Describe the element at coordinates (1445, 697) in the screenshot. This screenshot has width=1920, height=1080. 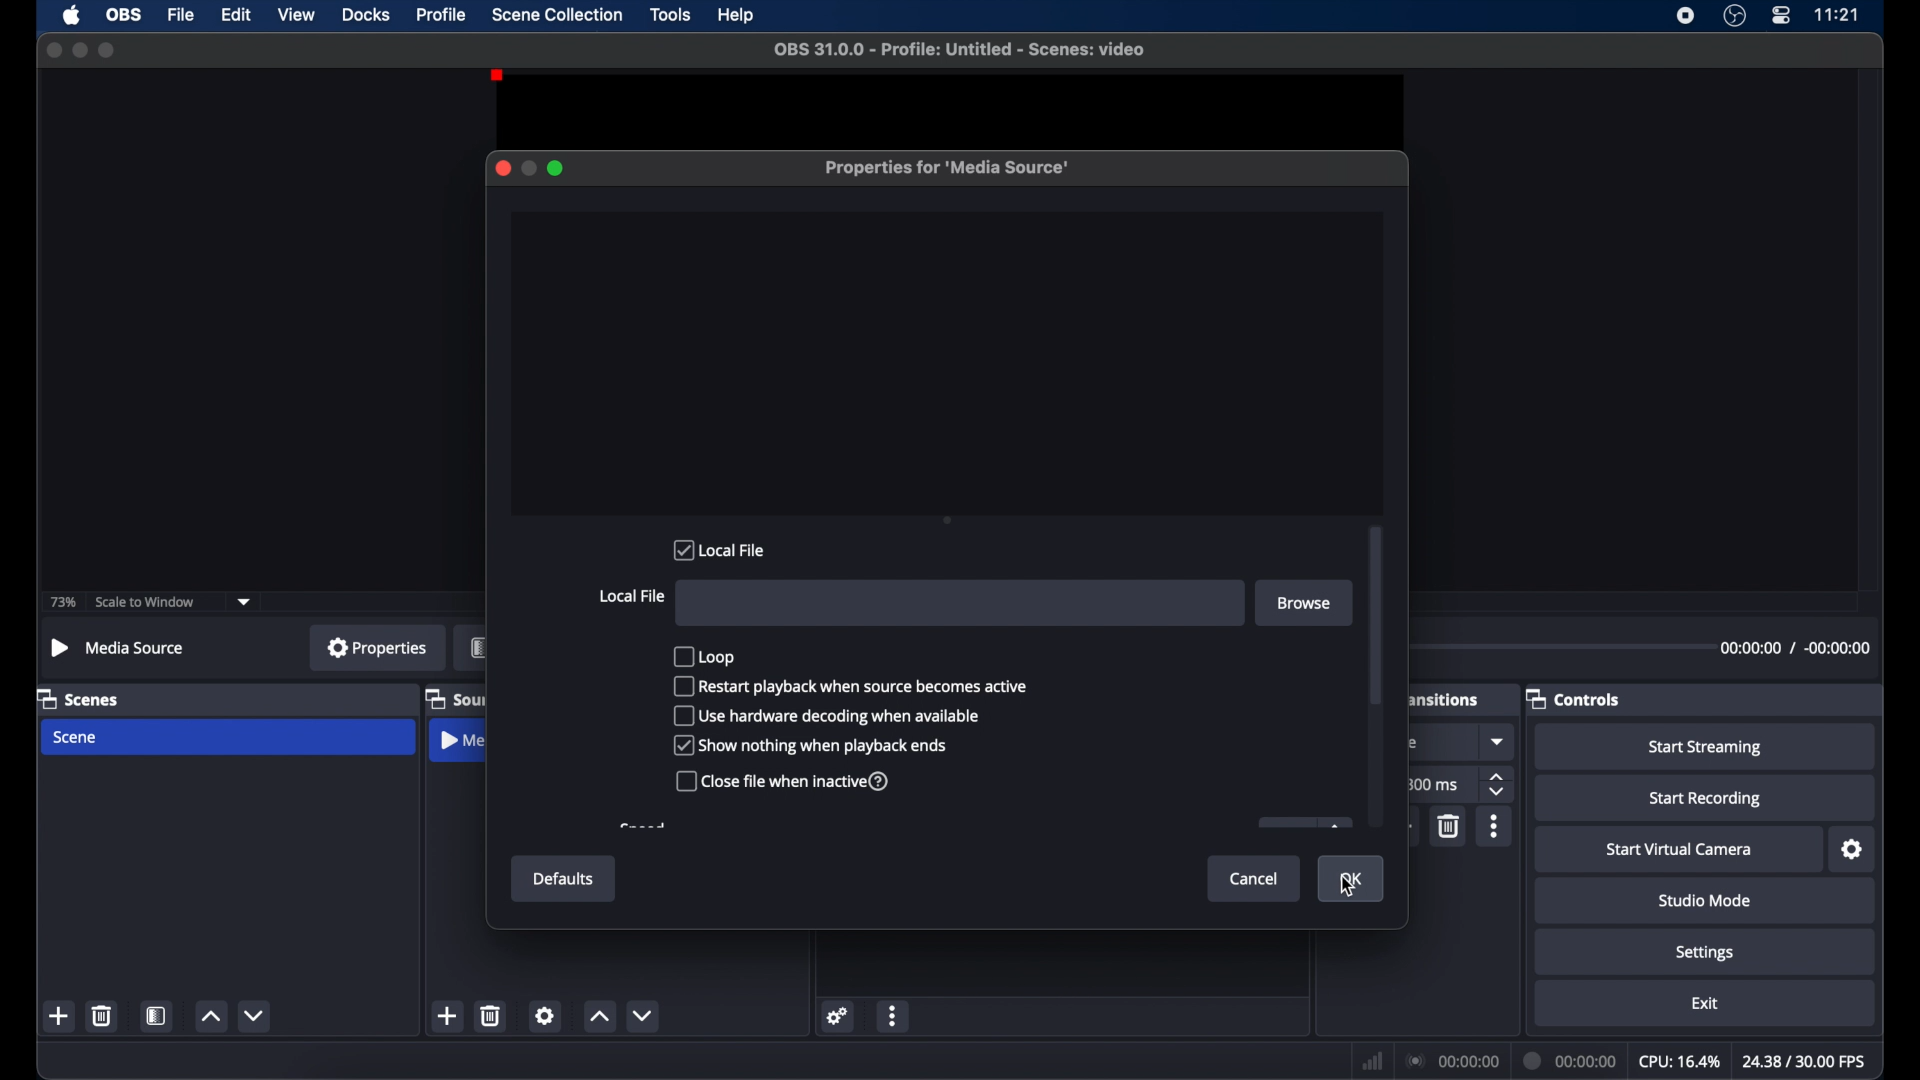
I see `obscure text` at that location.